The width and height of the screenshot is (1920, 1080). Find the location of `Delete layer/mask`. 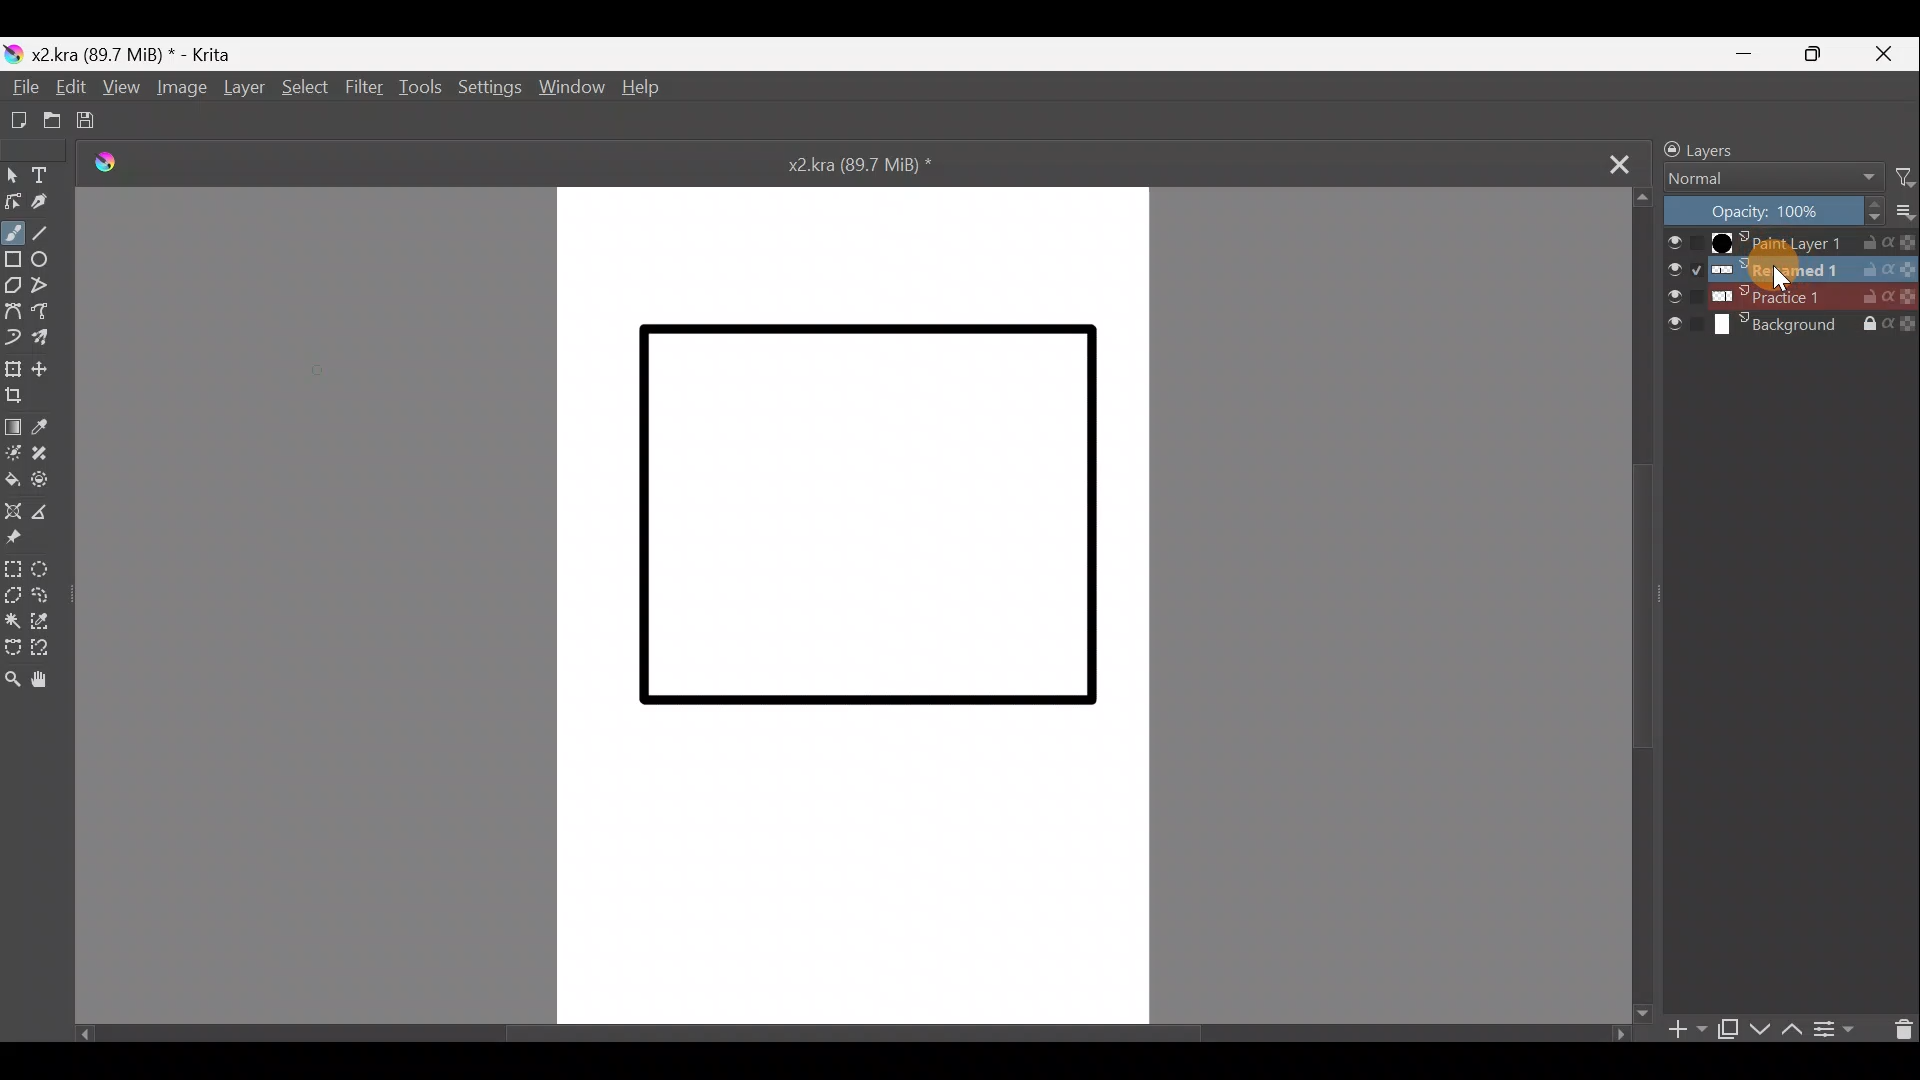

Delete layer/mask is located at coordinates (1898, 1027).